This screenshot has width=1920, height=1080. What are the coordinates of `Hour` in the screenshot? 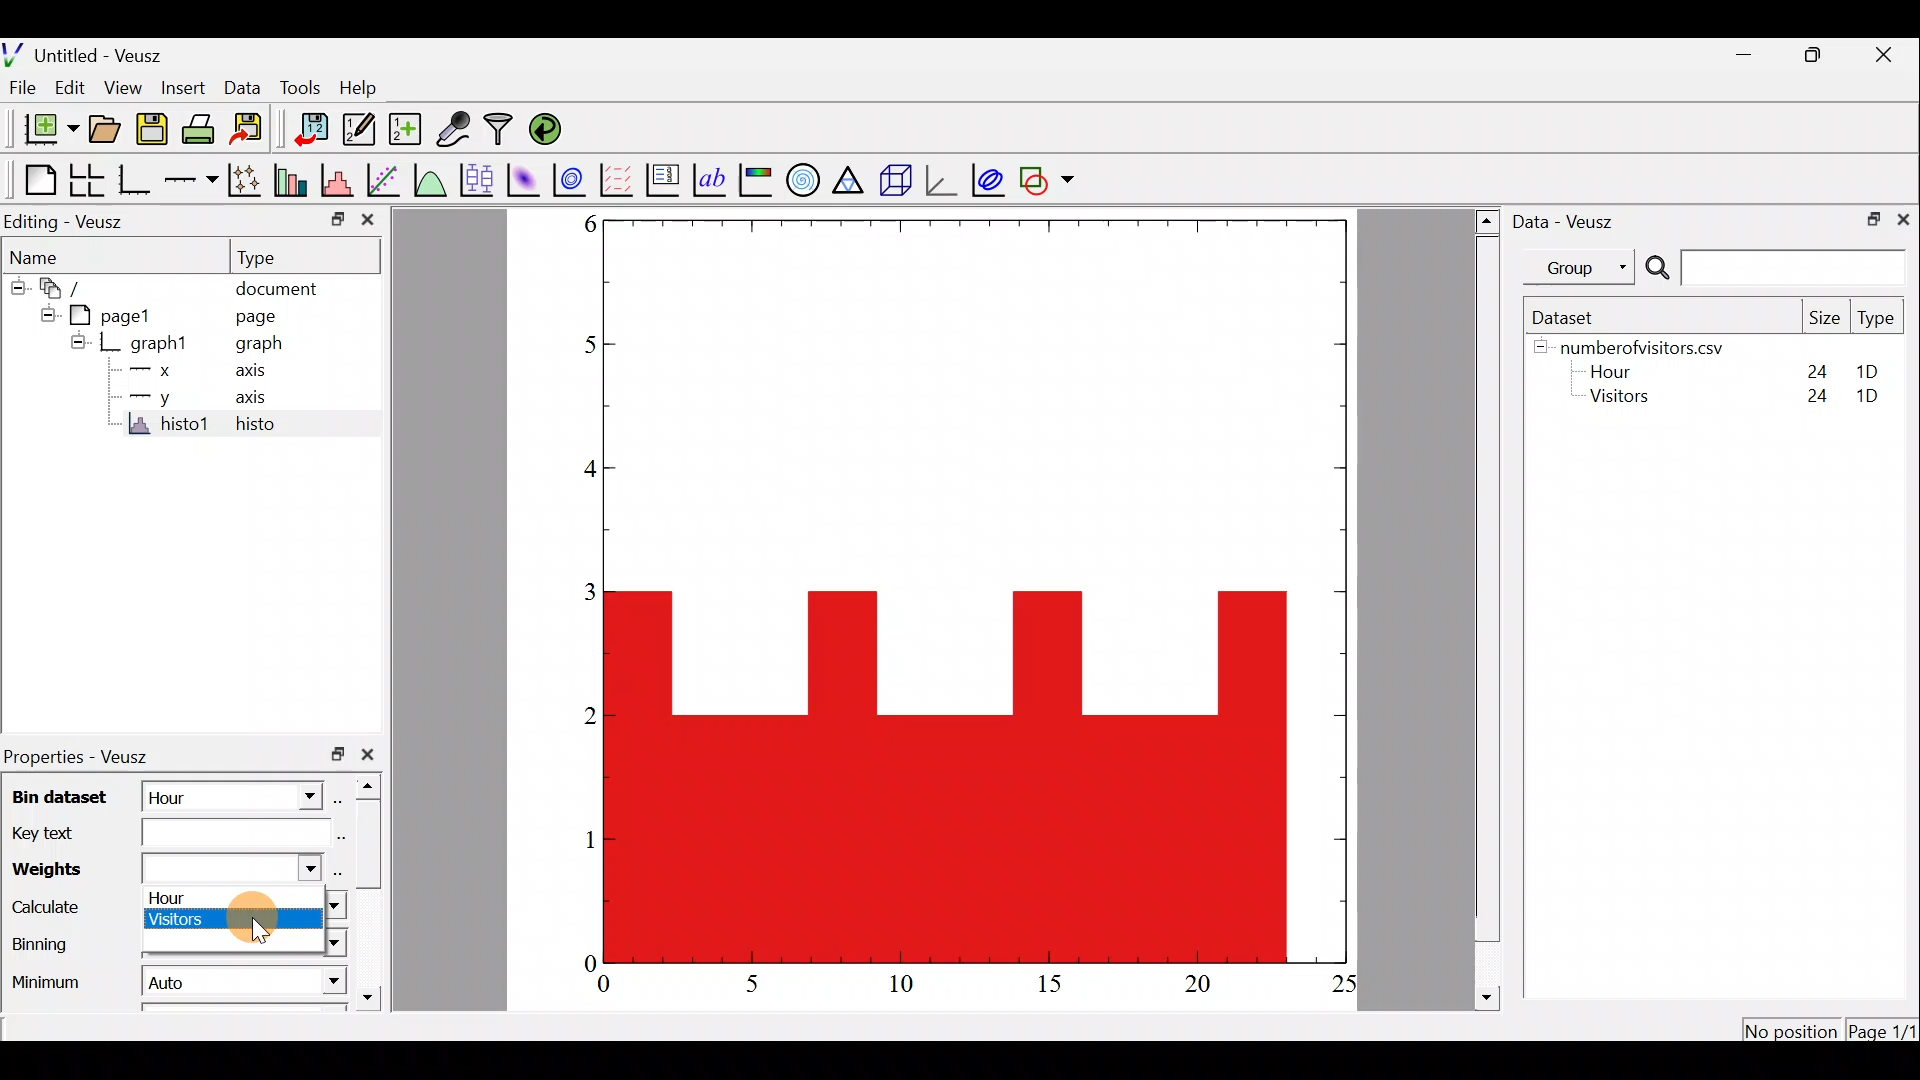 It's located at (1619, 371).